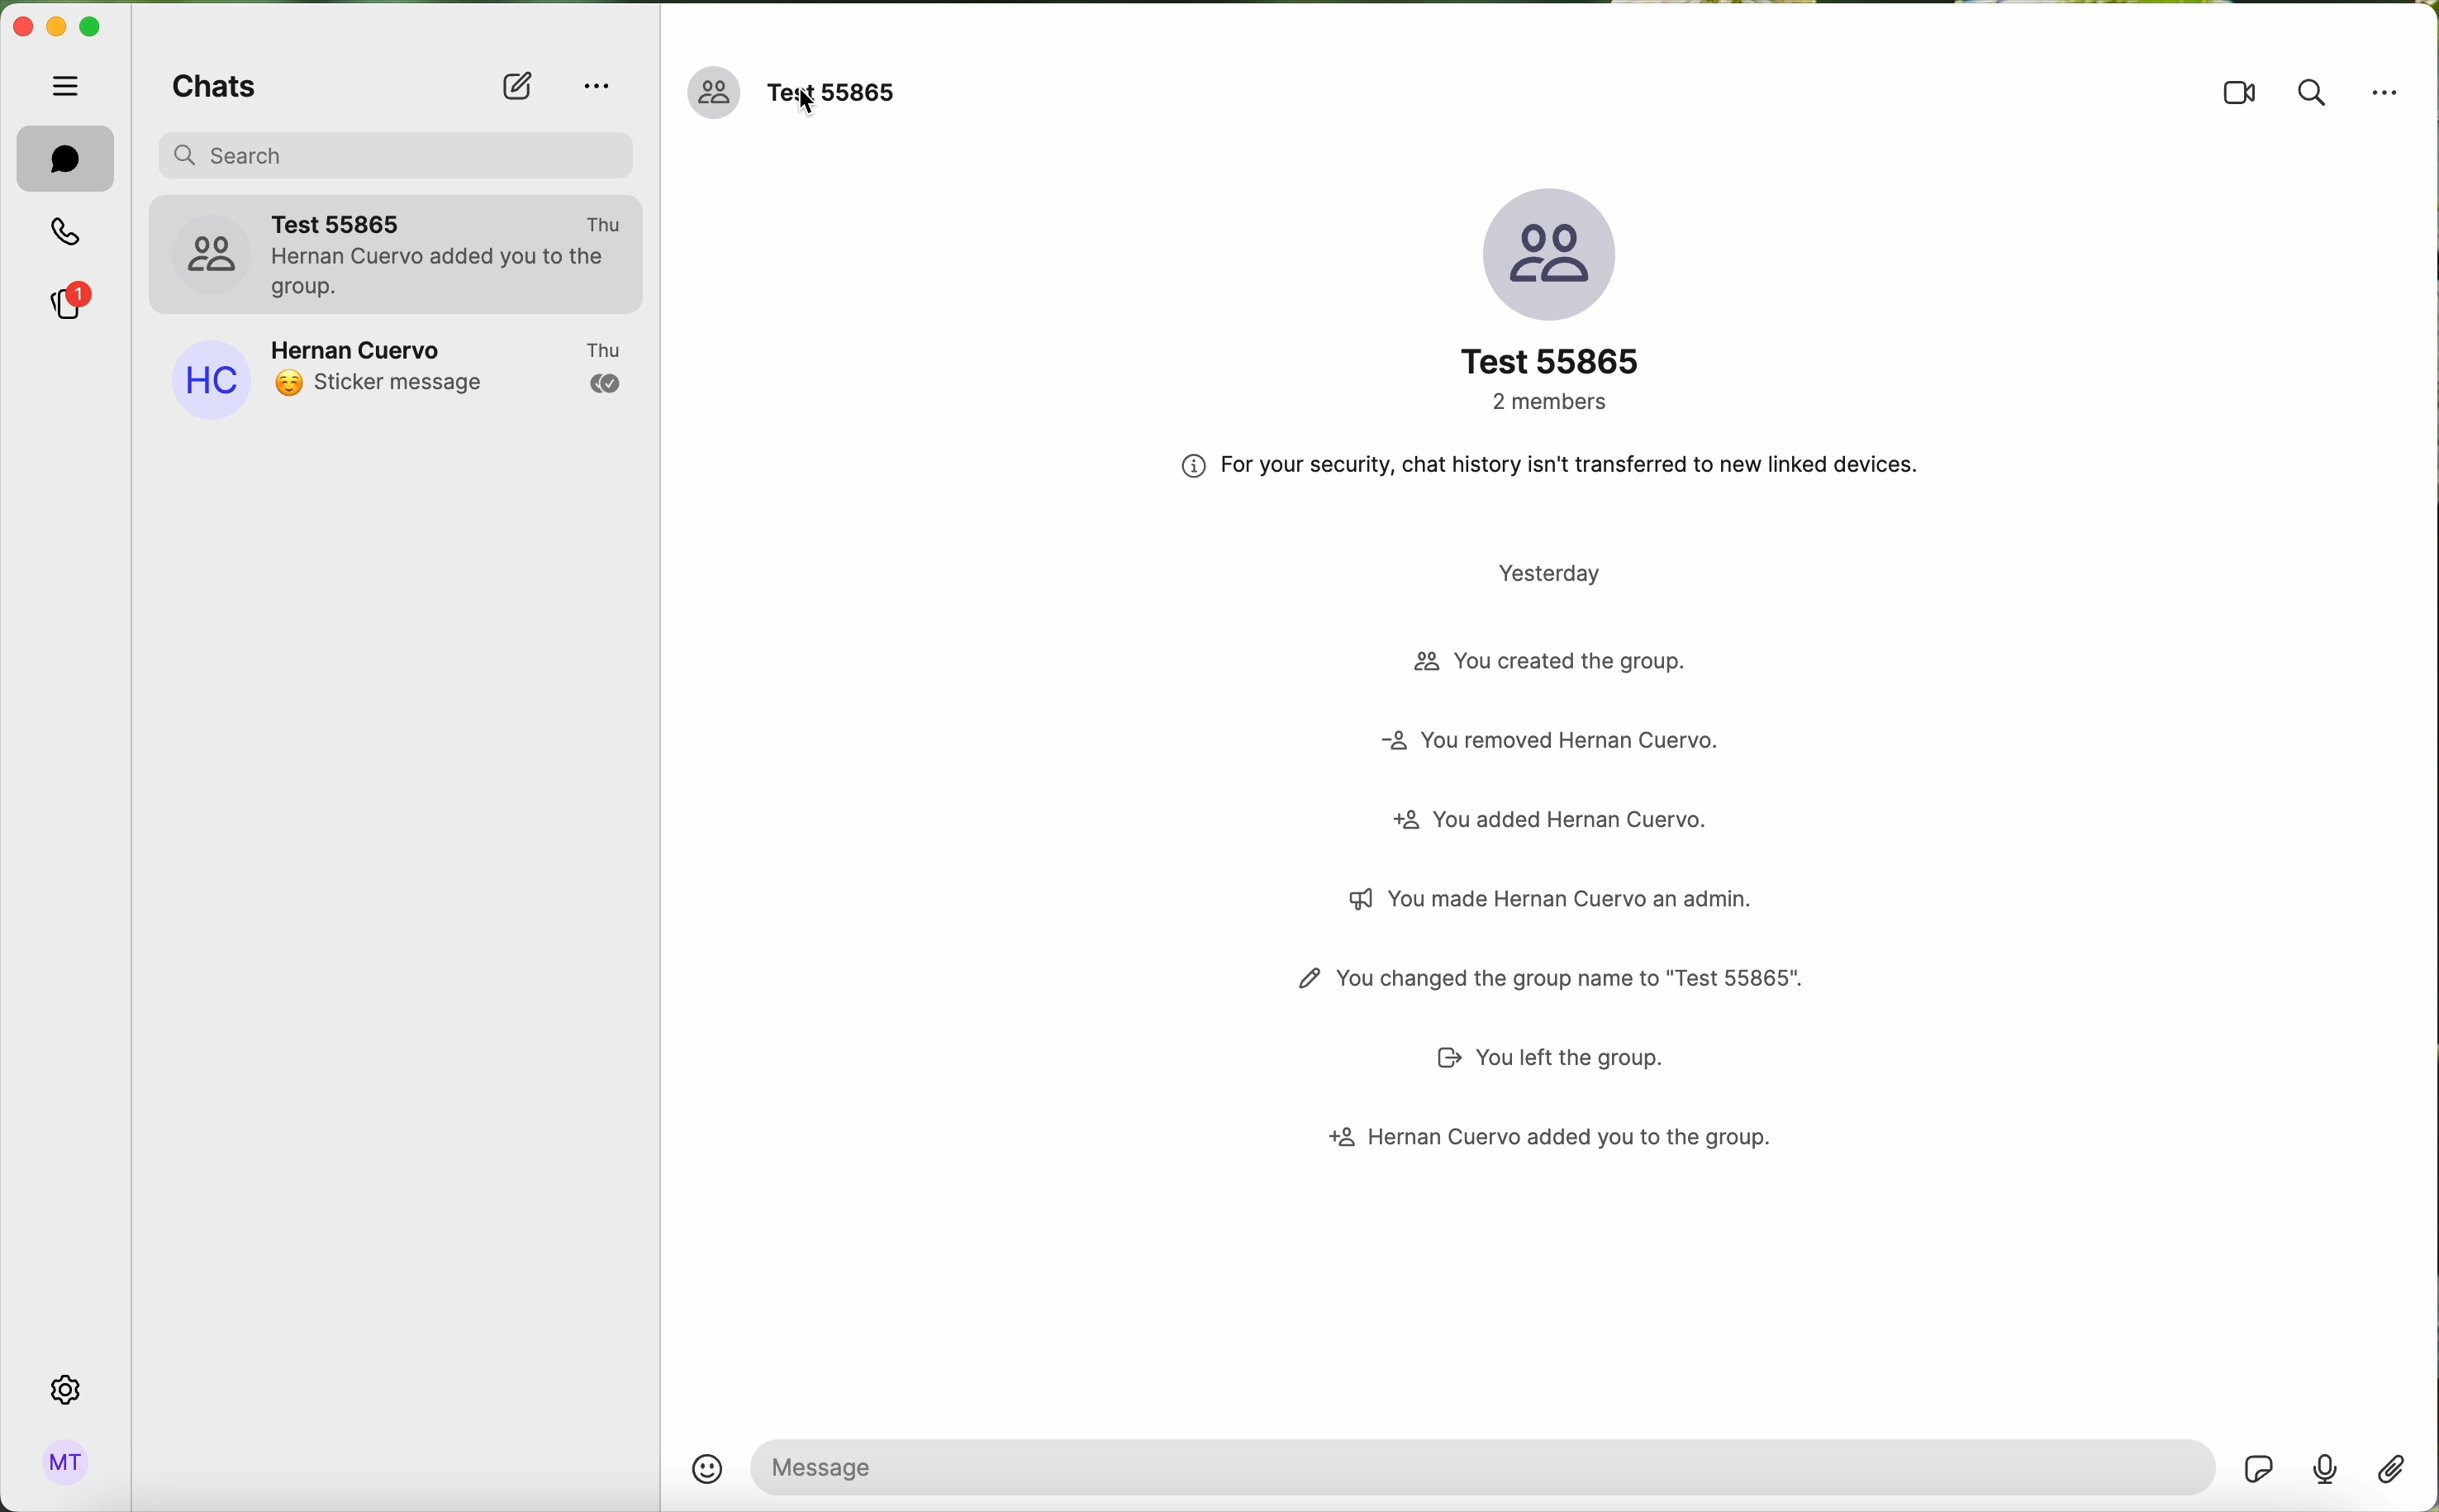 This screenshot has width=2439, height=1512. I want to click on name of the group, so click(1547, 298).